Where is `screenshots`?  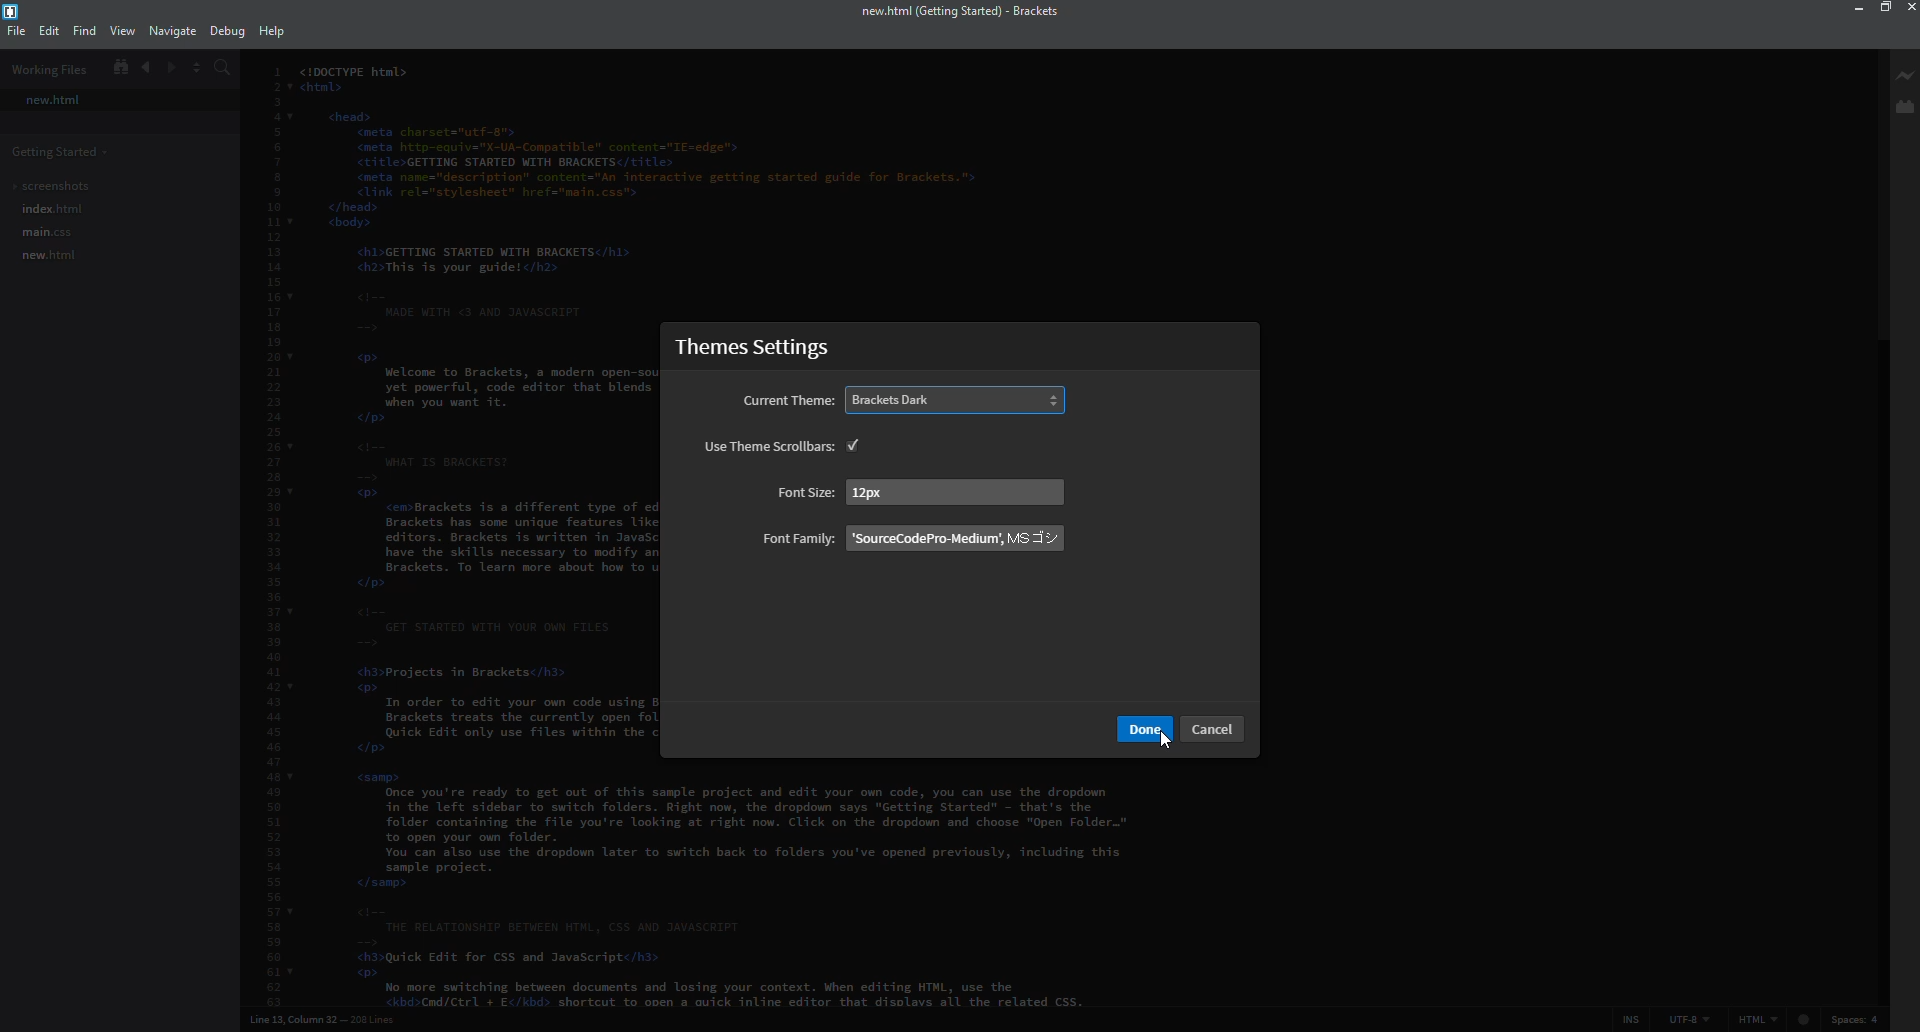
screenshots is located at coordinates (51, 186).